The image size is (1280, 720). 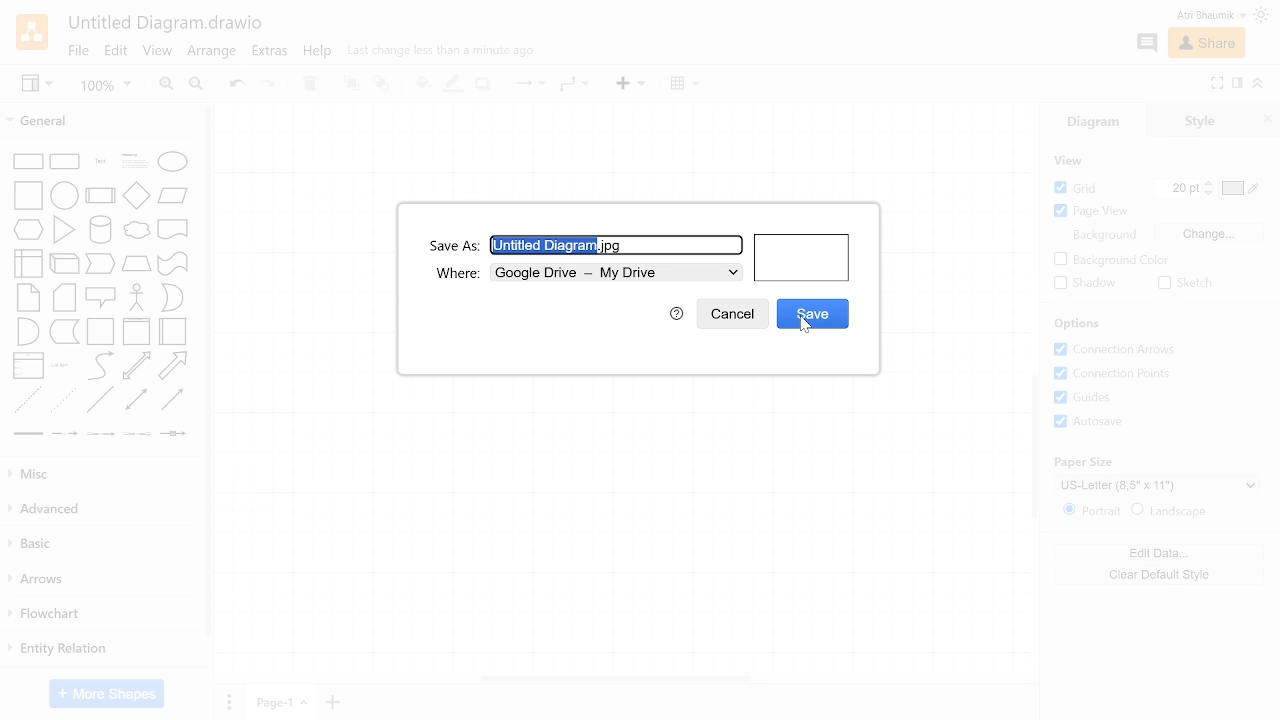 What do you see at coordinates (100, 294) in the screenshot?
I see `Shapes` at bounding box center [100, 294].